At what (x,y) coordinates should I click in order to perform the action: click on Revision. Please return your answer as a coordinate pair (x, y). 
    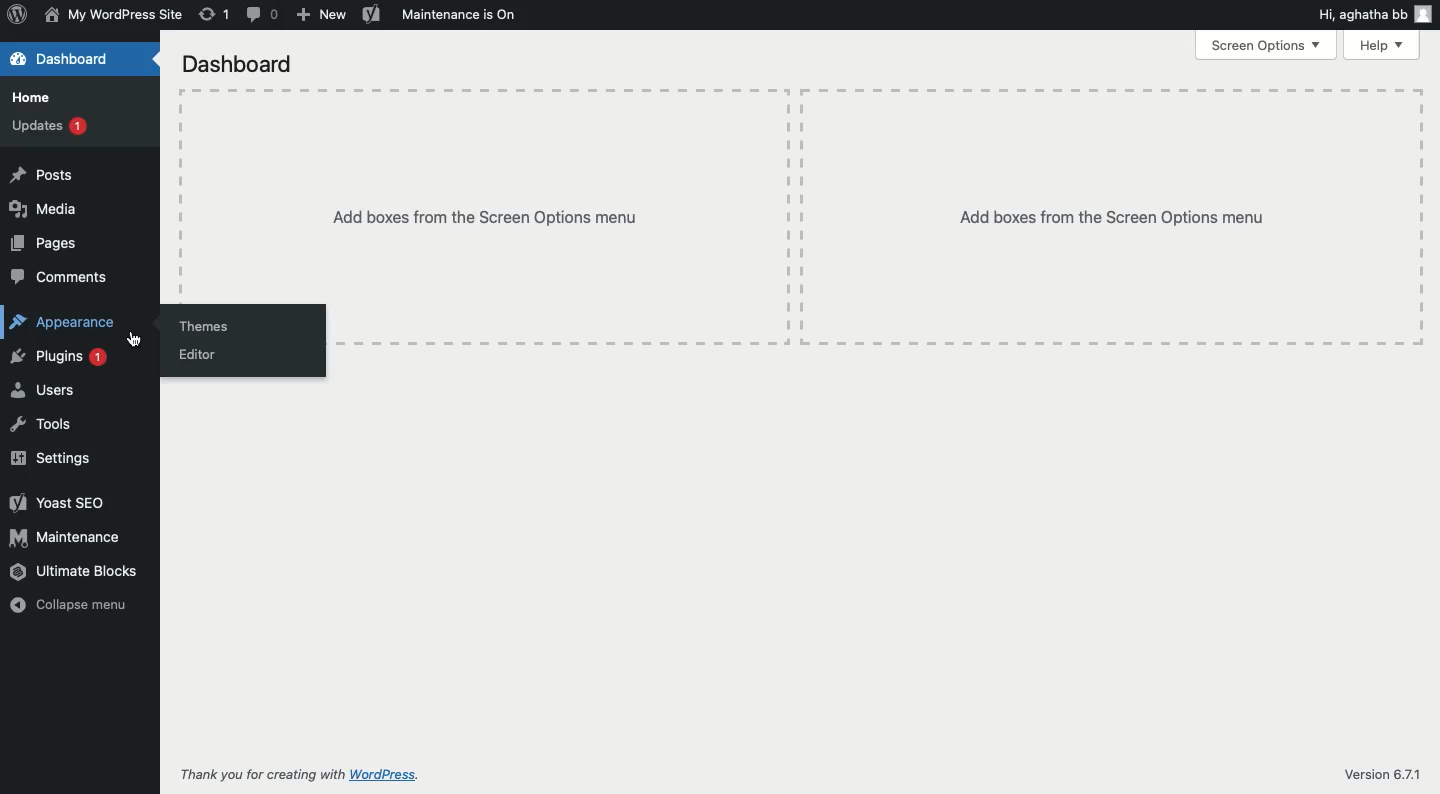
    Looking at the image, I should click on (216, 14).